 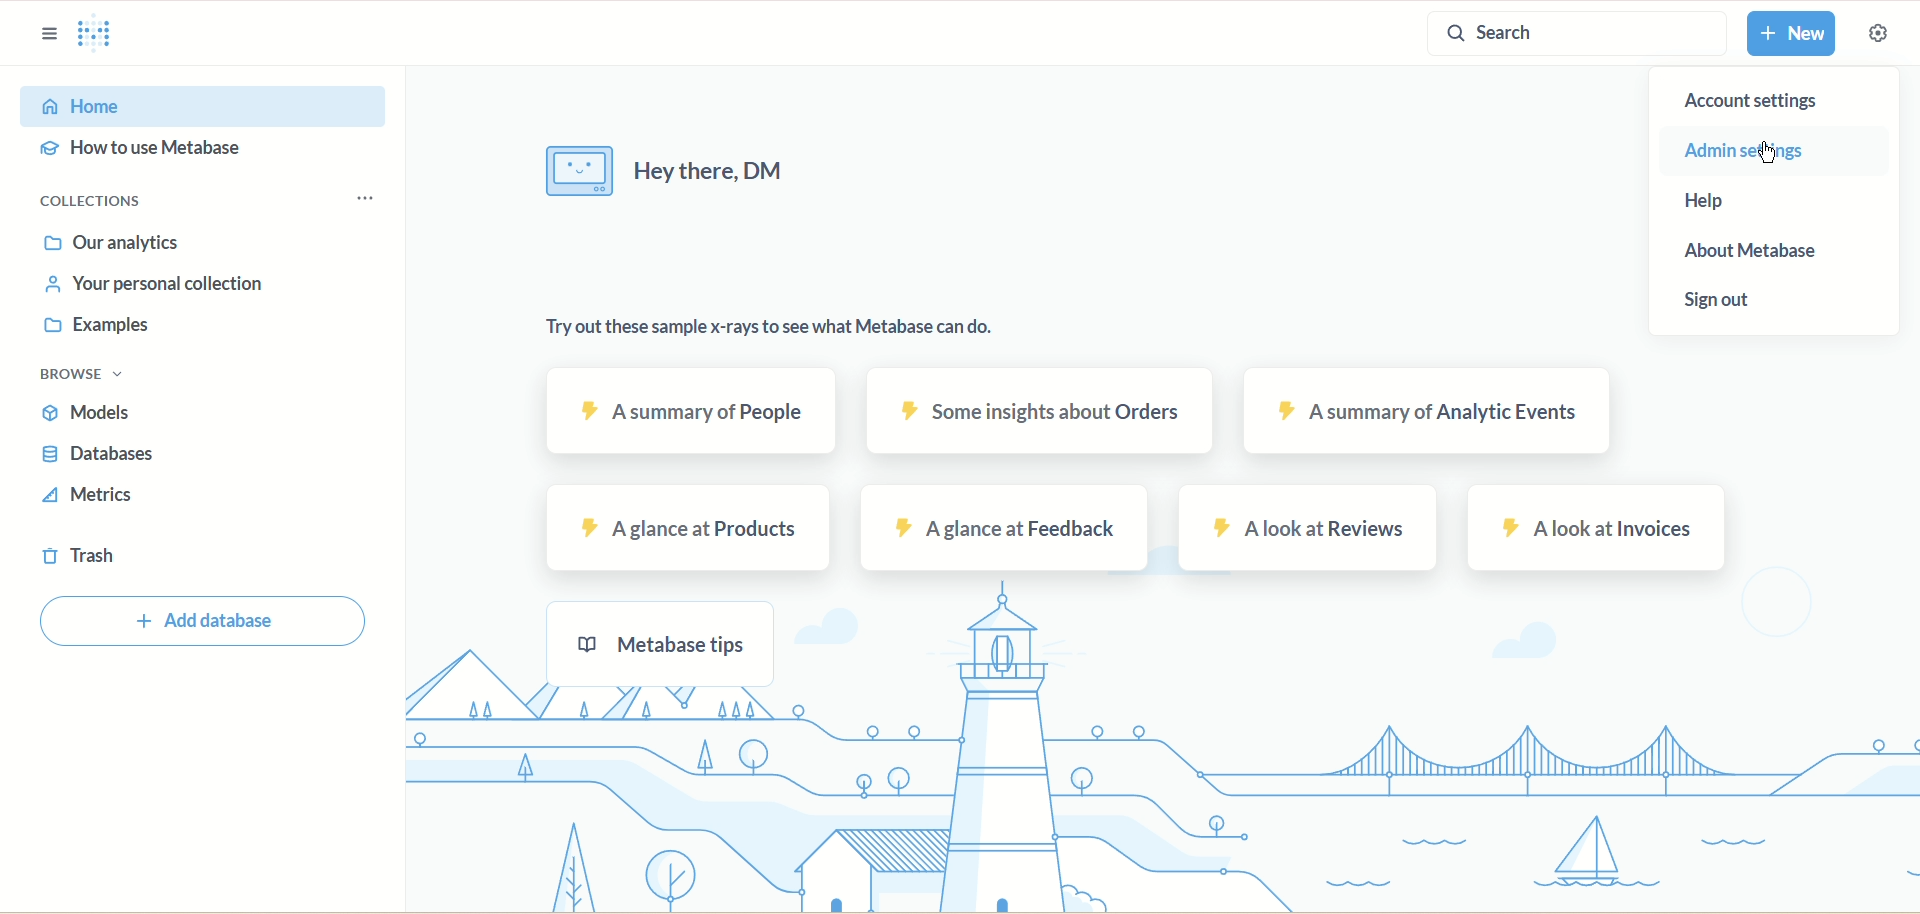 What do you see at coordinates (1423, 412) in the screenshot?
I see `a summary of Aaalytic events` at bounding box center [1423, 412].